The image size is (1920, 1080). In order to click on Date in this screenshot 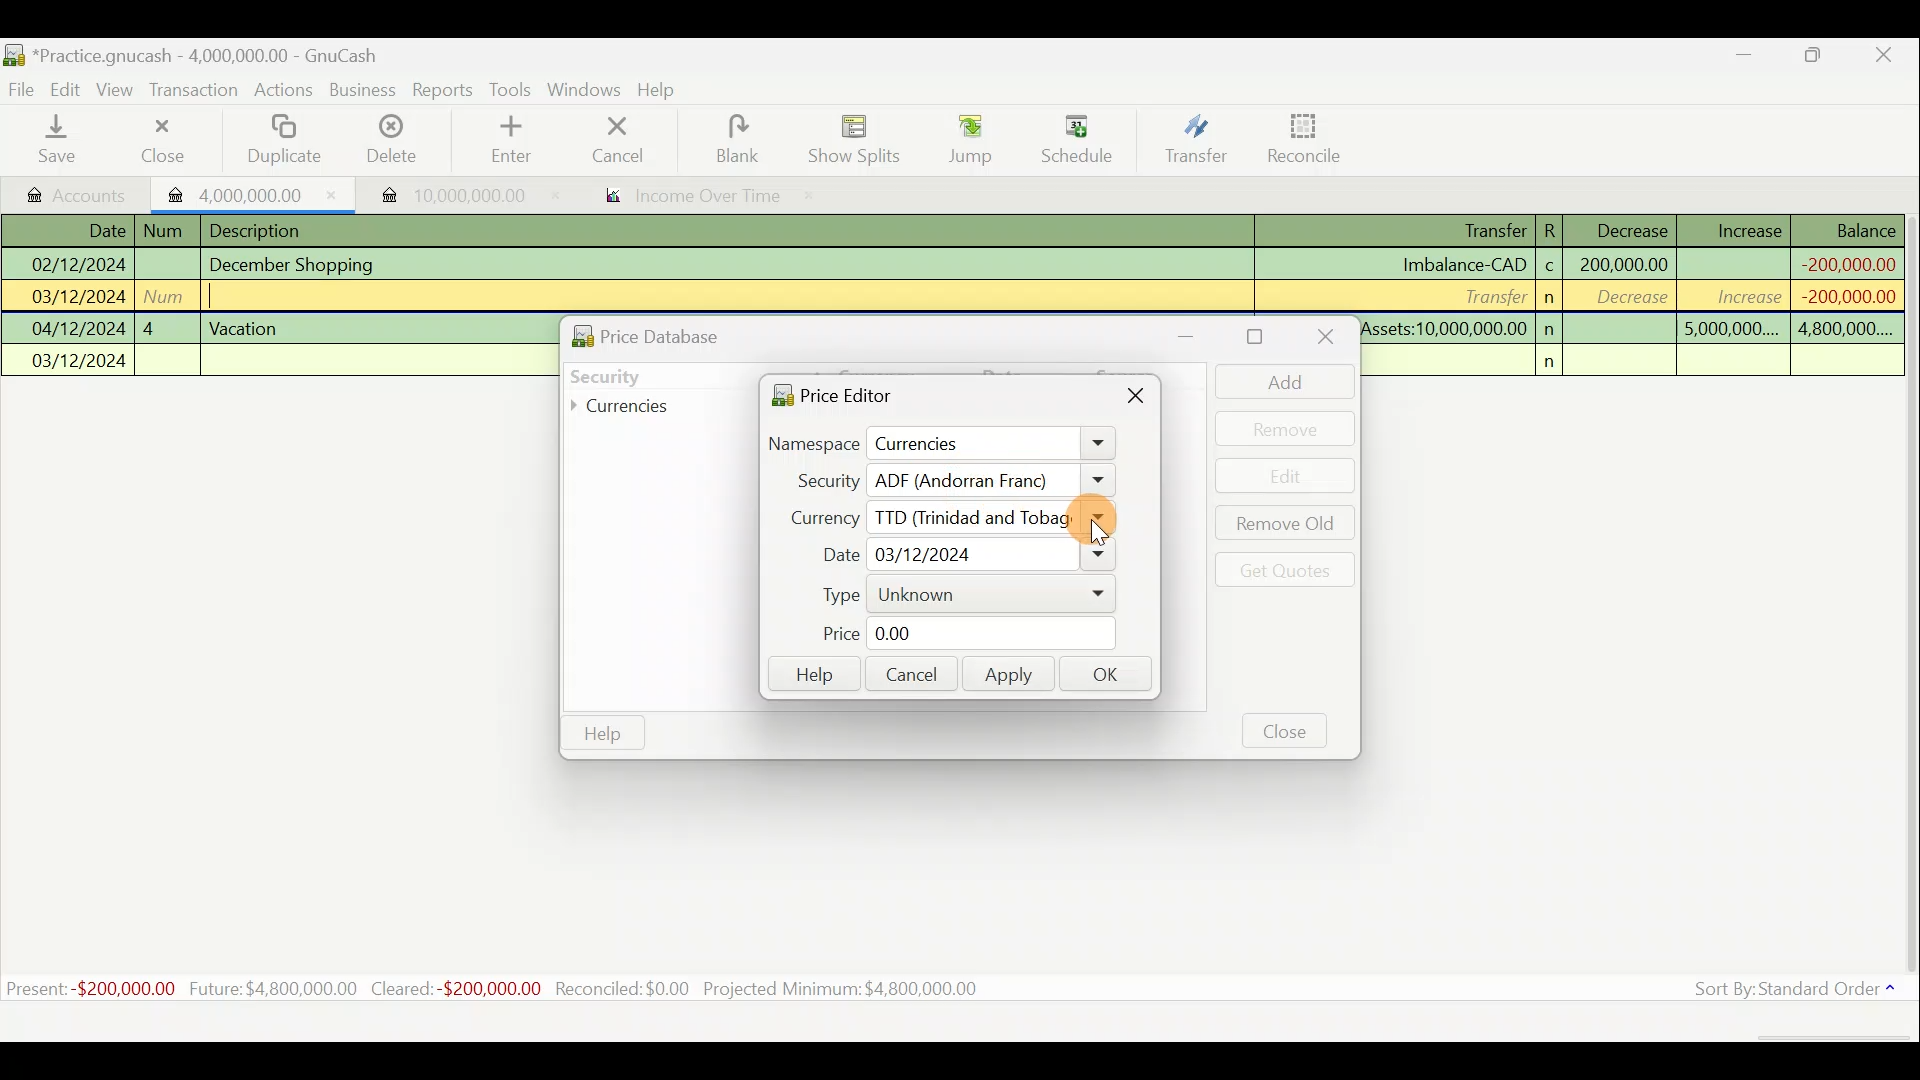, I will do `click(959, 555)`.